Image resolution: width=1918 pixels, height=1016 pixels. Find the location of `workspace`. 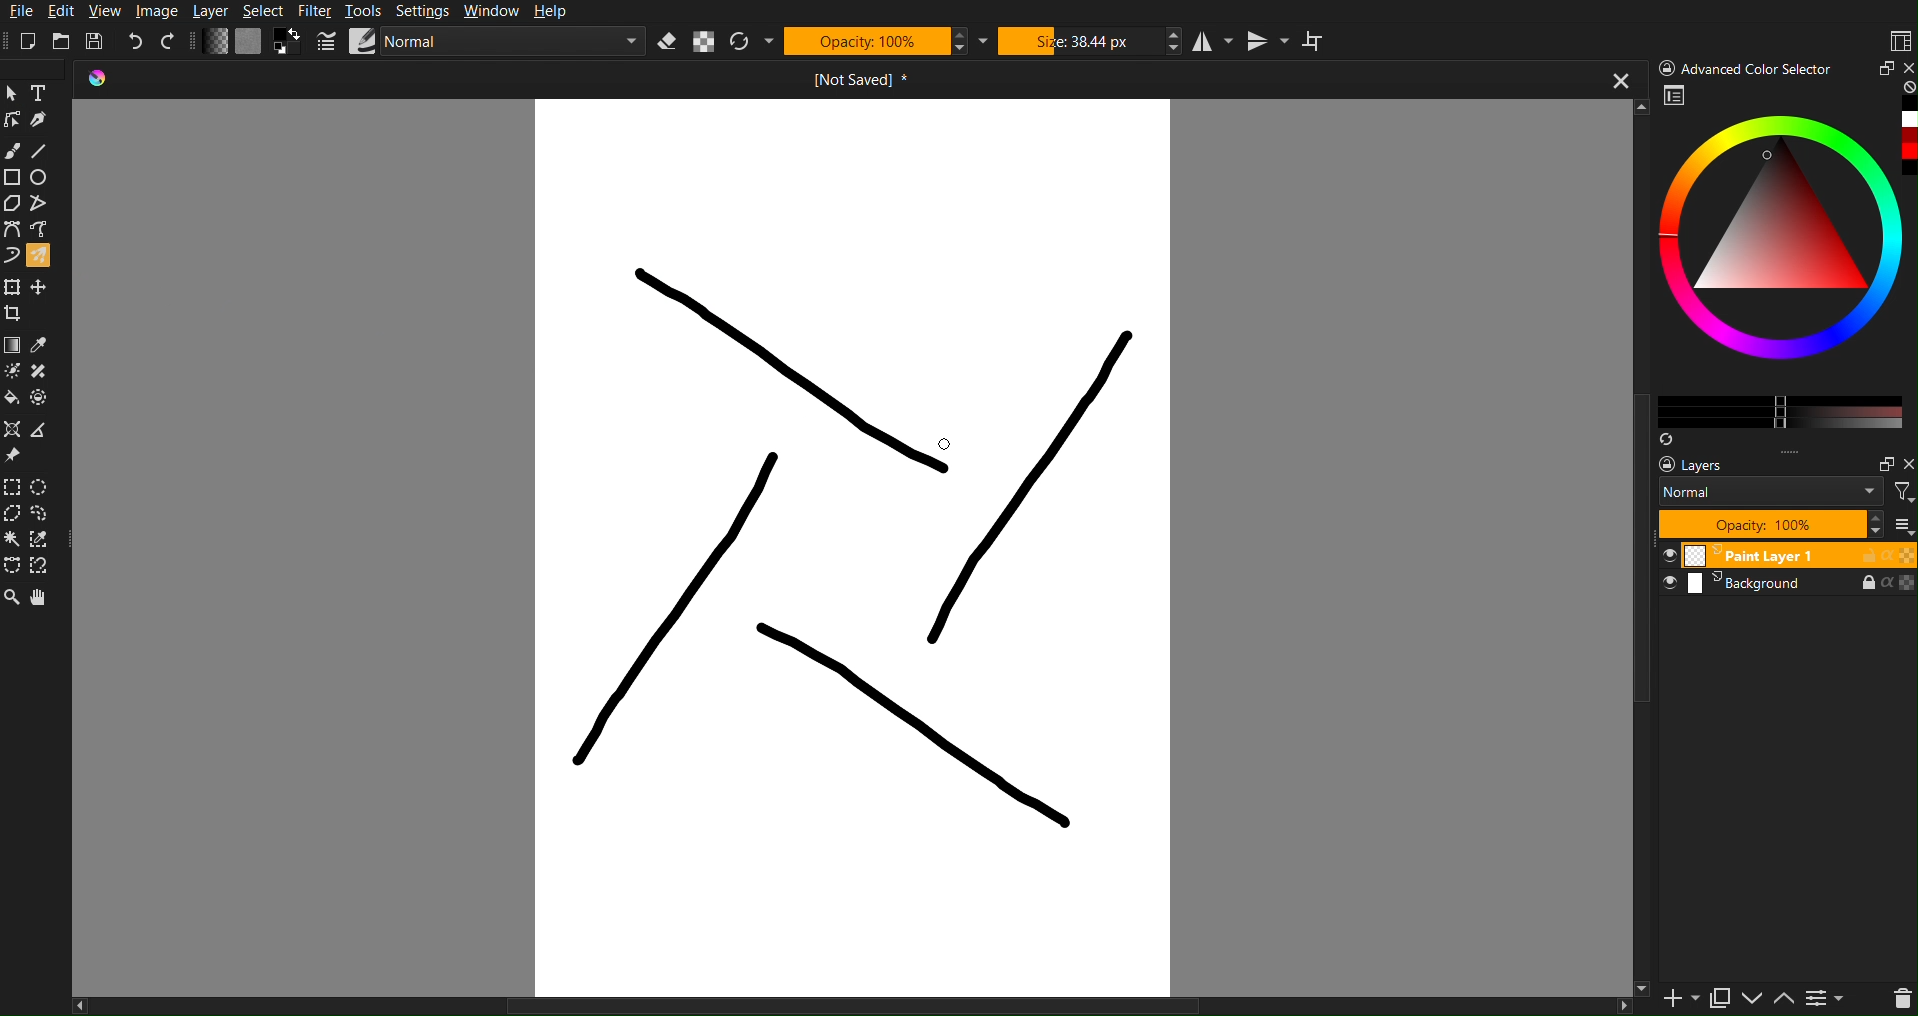

workspace is located at coordinates (1676, 98).